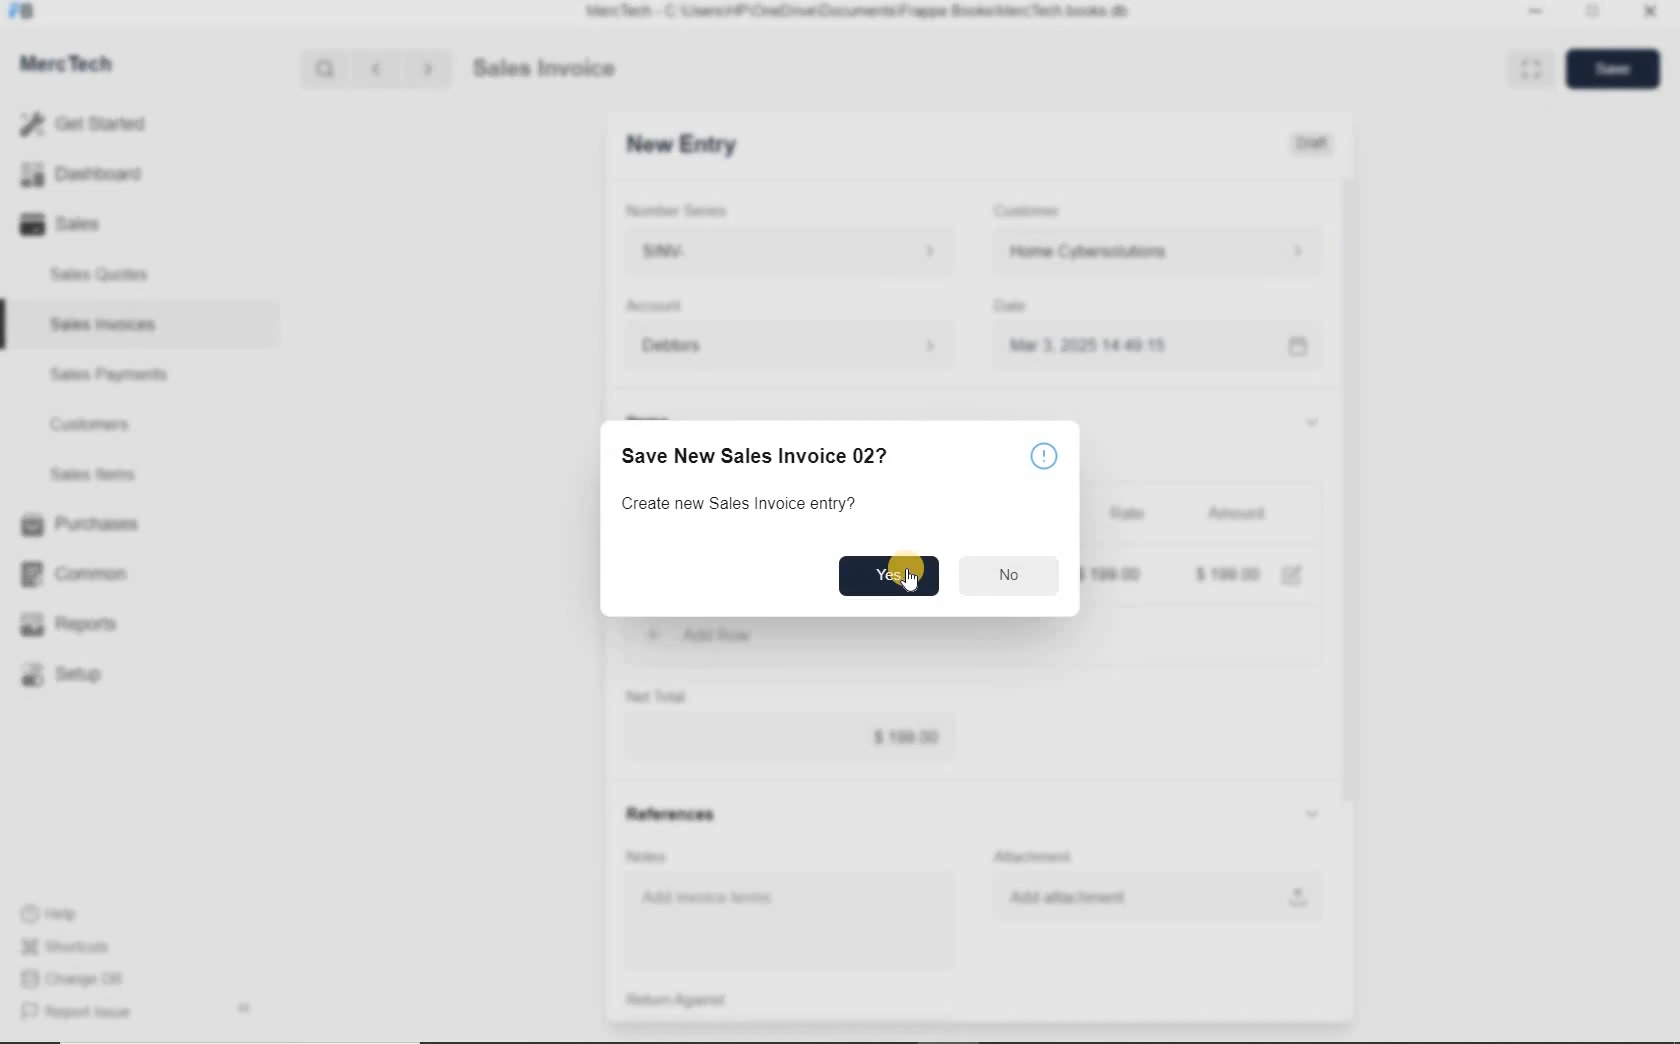 The image size is (1680, 1044). I want to click on Rate, so click(1125, 515).